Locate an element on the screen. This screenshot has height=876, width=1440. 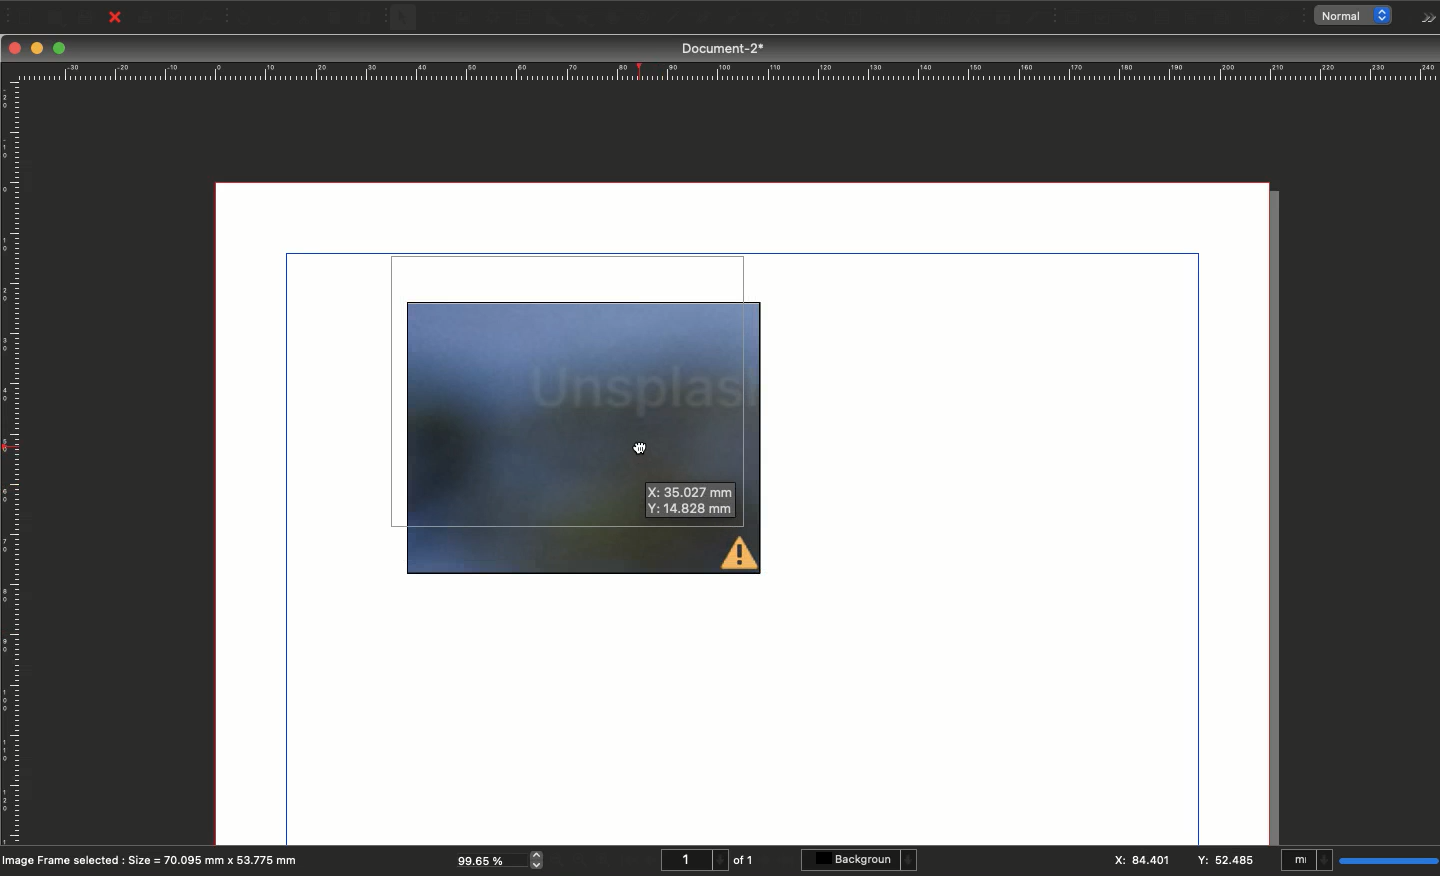
PDF radio button is located at coordinates (1133, 18).